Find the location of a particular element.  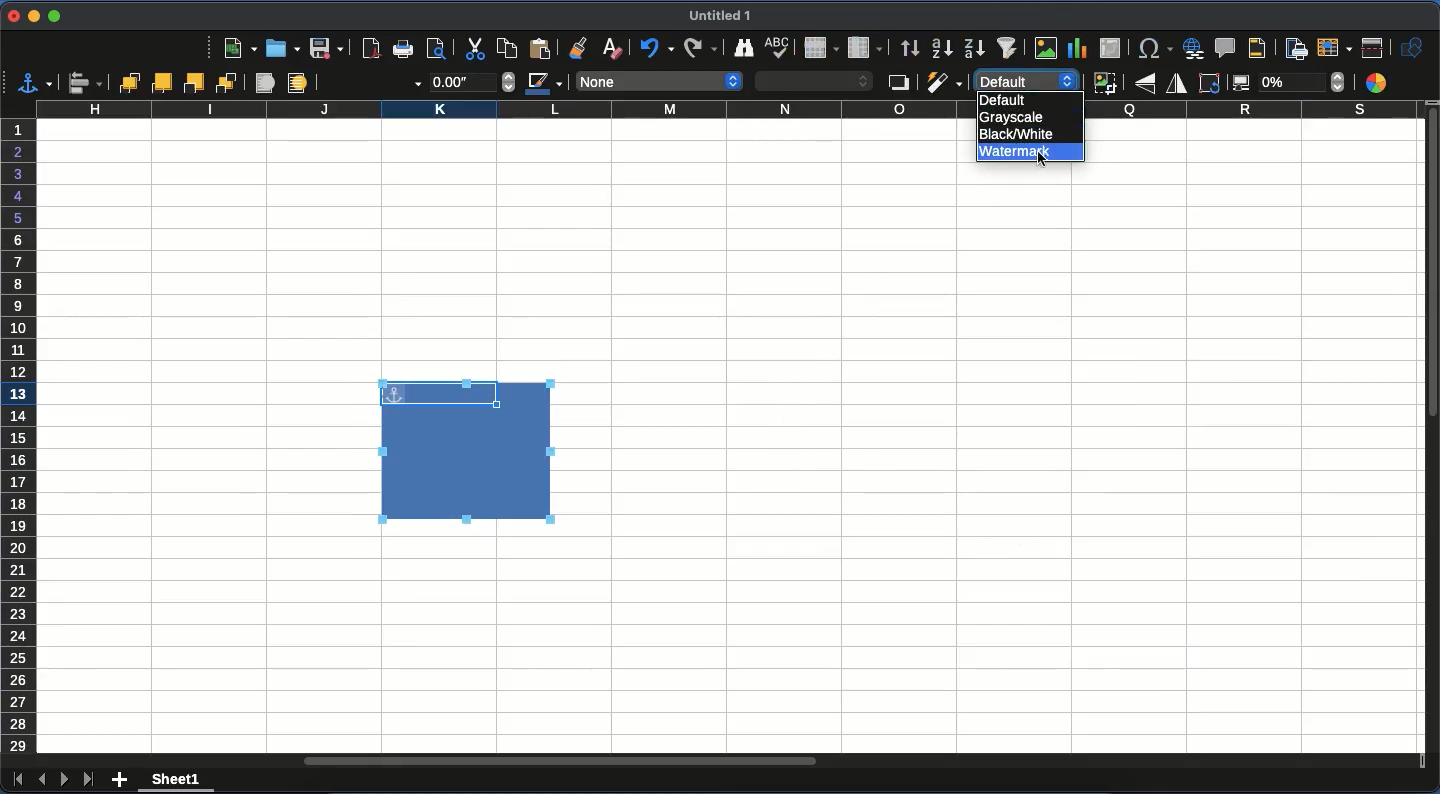

print preview  is located at coordinates (440, 49).